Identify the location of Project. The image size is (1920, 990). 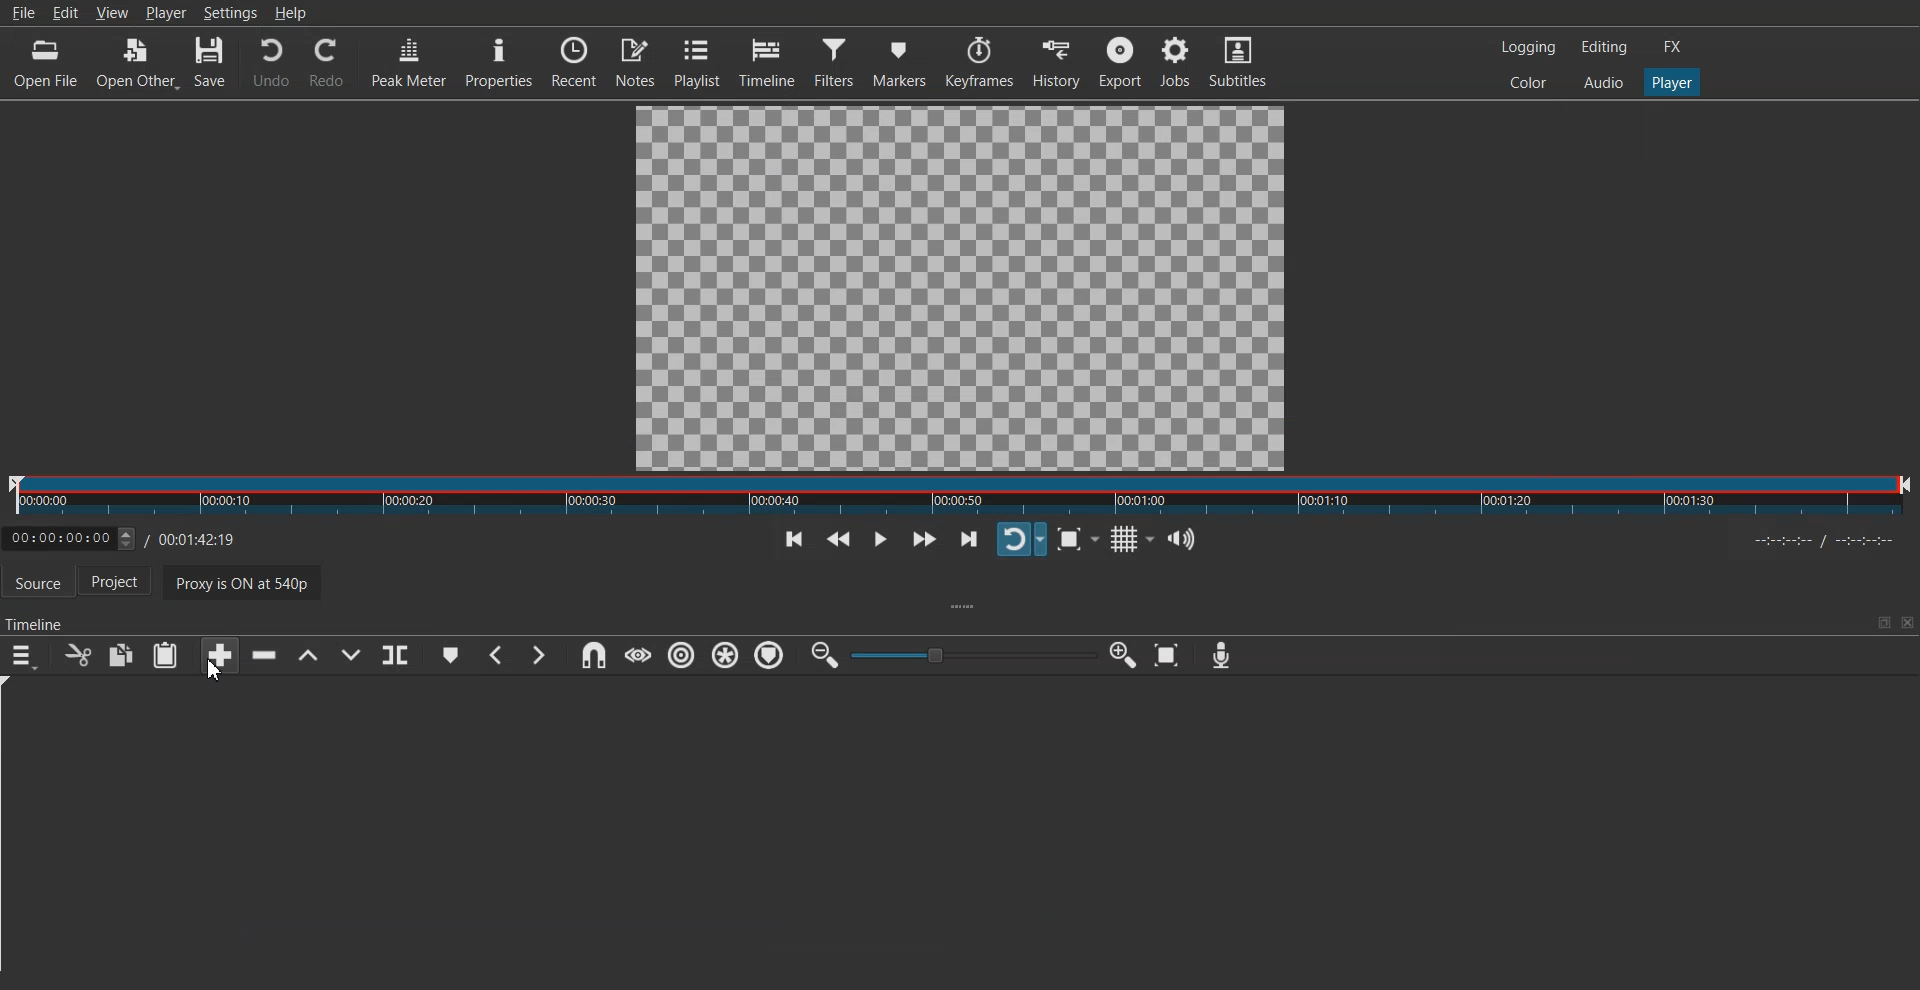
(125, 584).